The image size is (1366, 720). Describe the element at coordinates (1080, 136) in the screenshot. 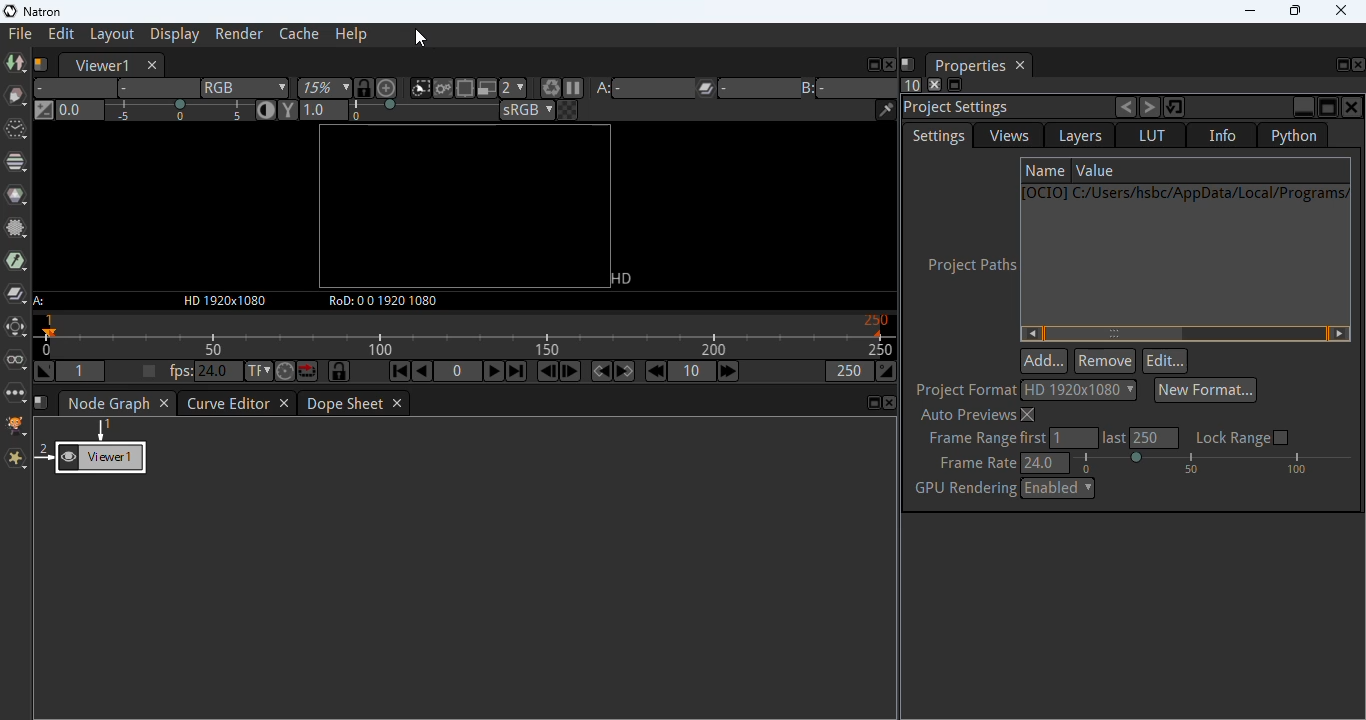

I see `layers` at that location.